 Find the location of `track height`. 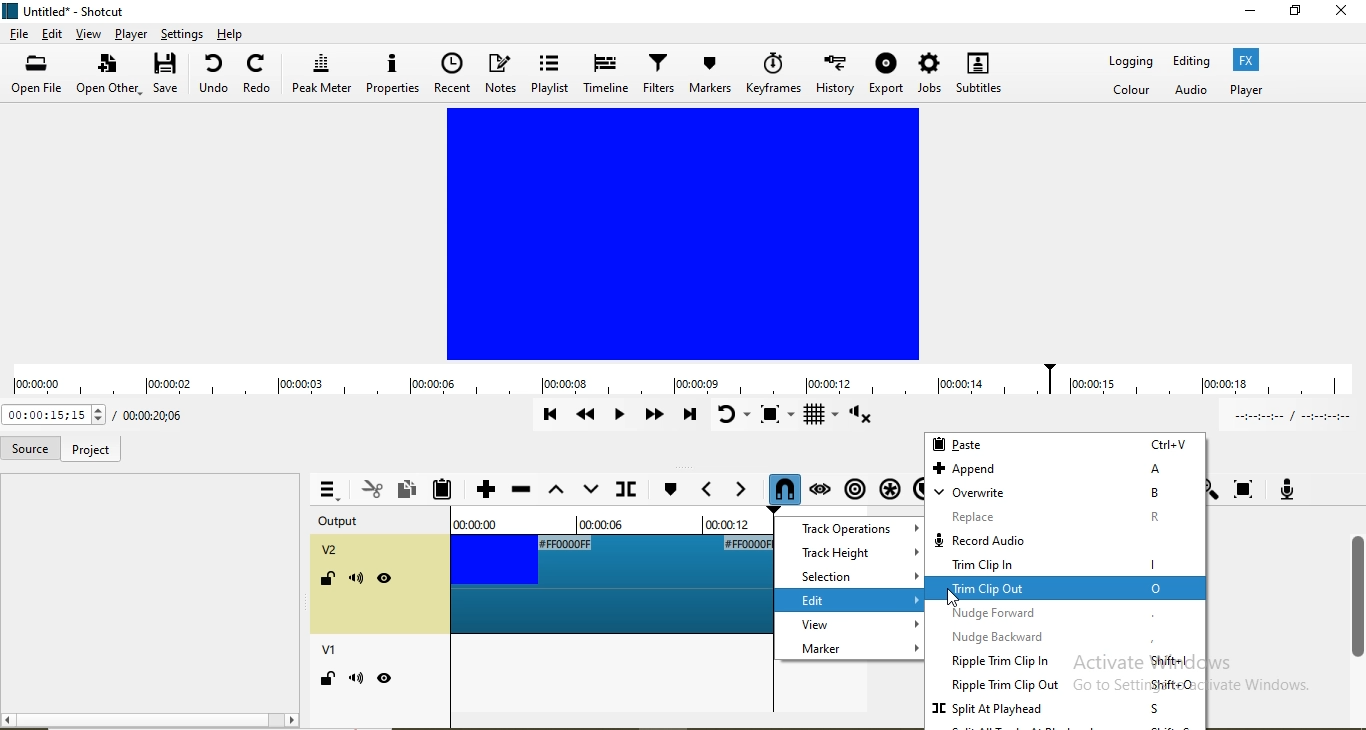

track height is located at coordinates (854, 554).